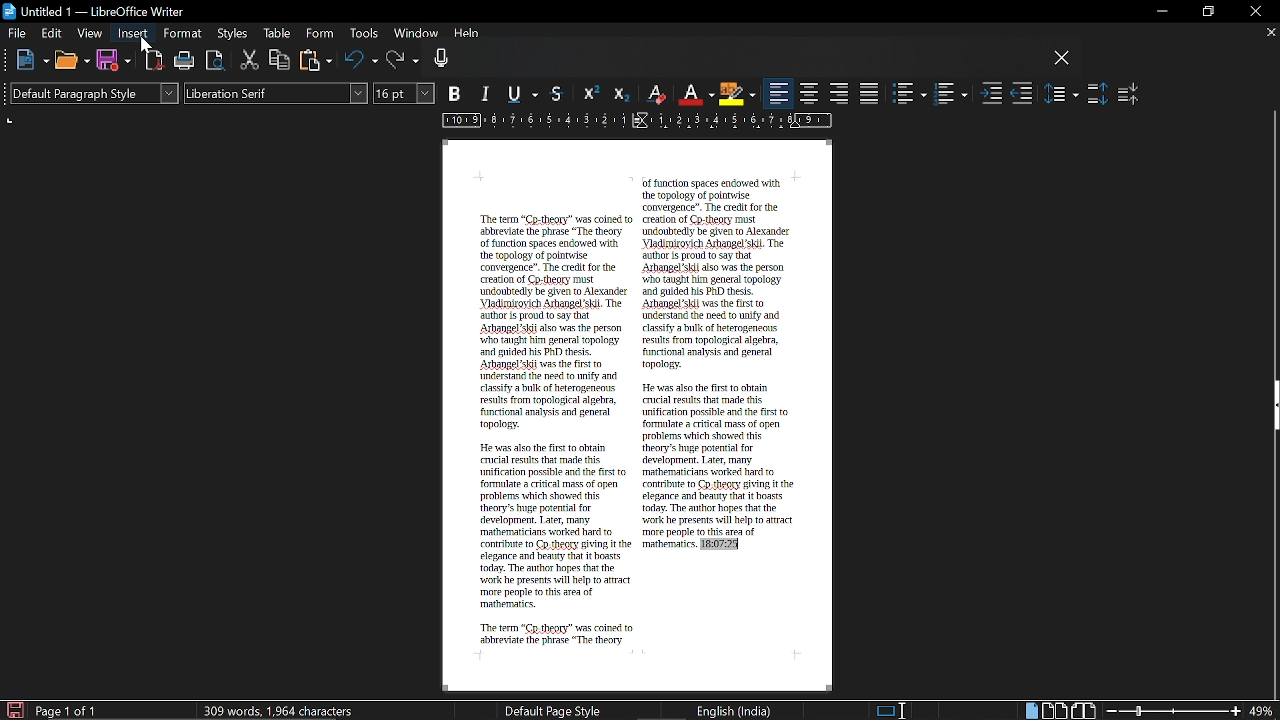 The height and width of the screenshot is (720, 1280). I want to click on Import as PDF, so click(155, 61).